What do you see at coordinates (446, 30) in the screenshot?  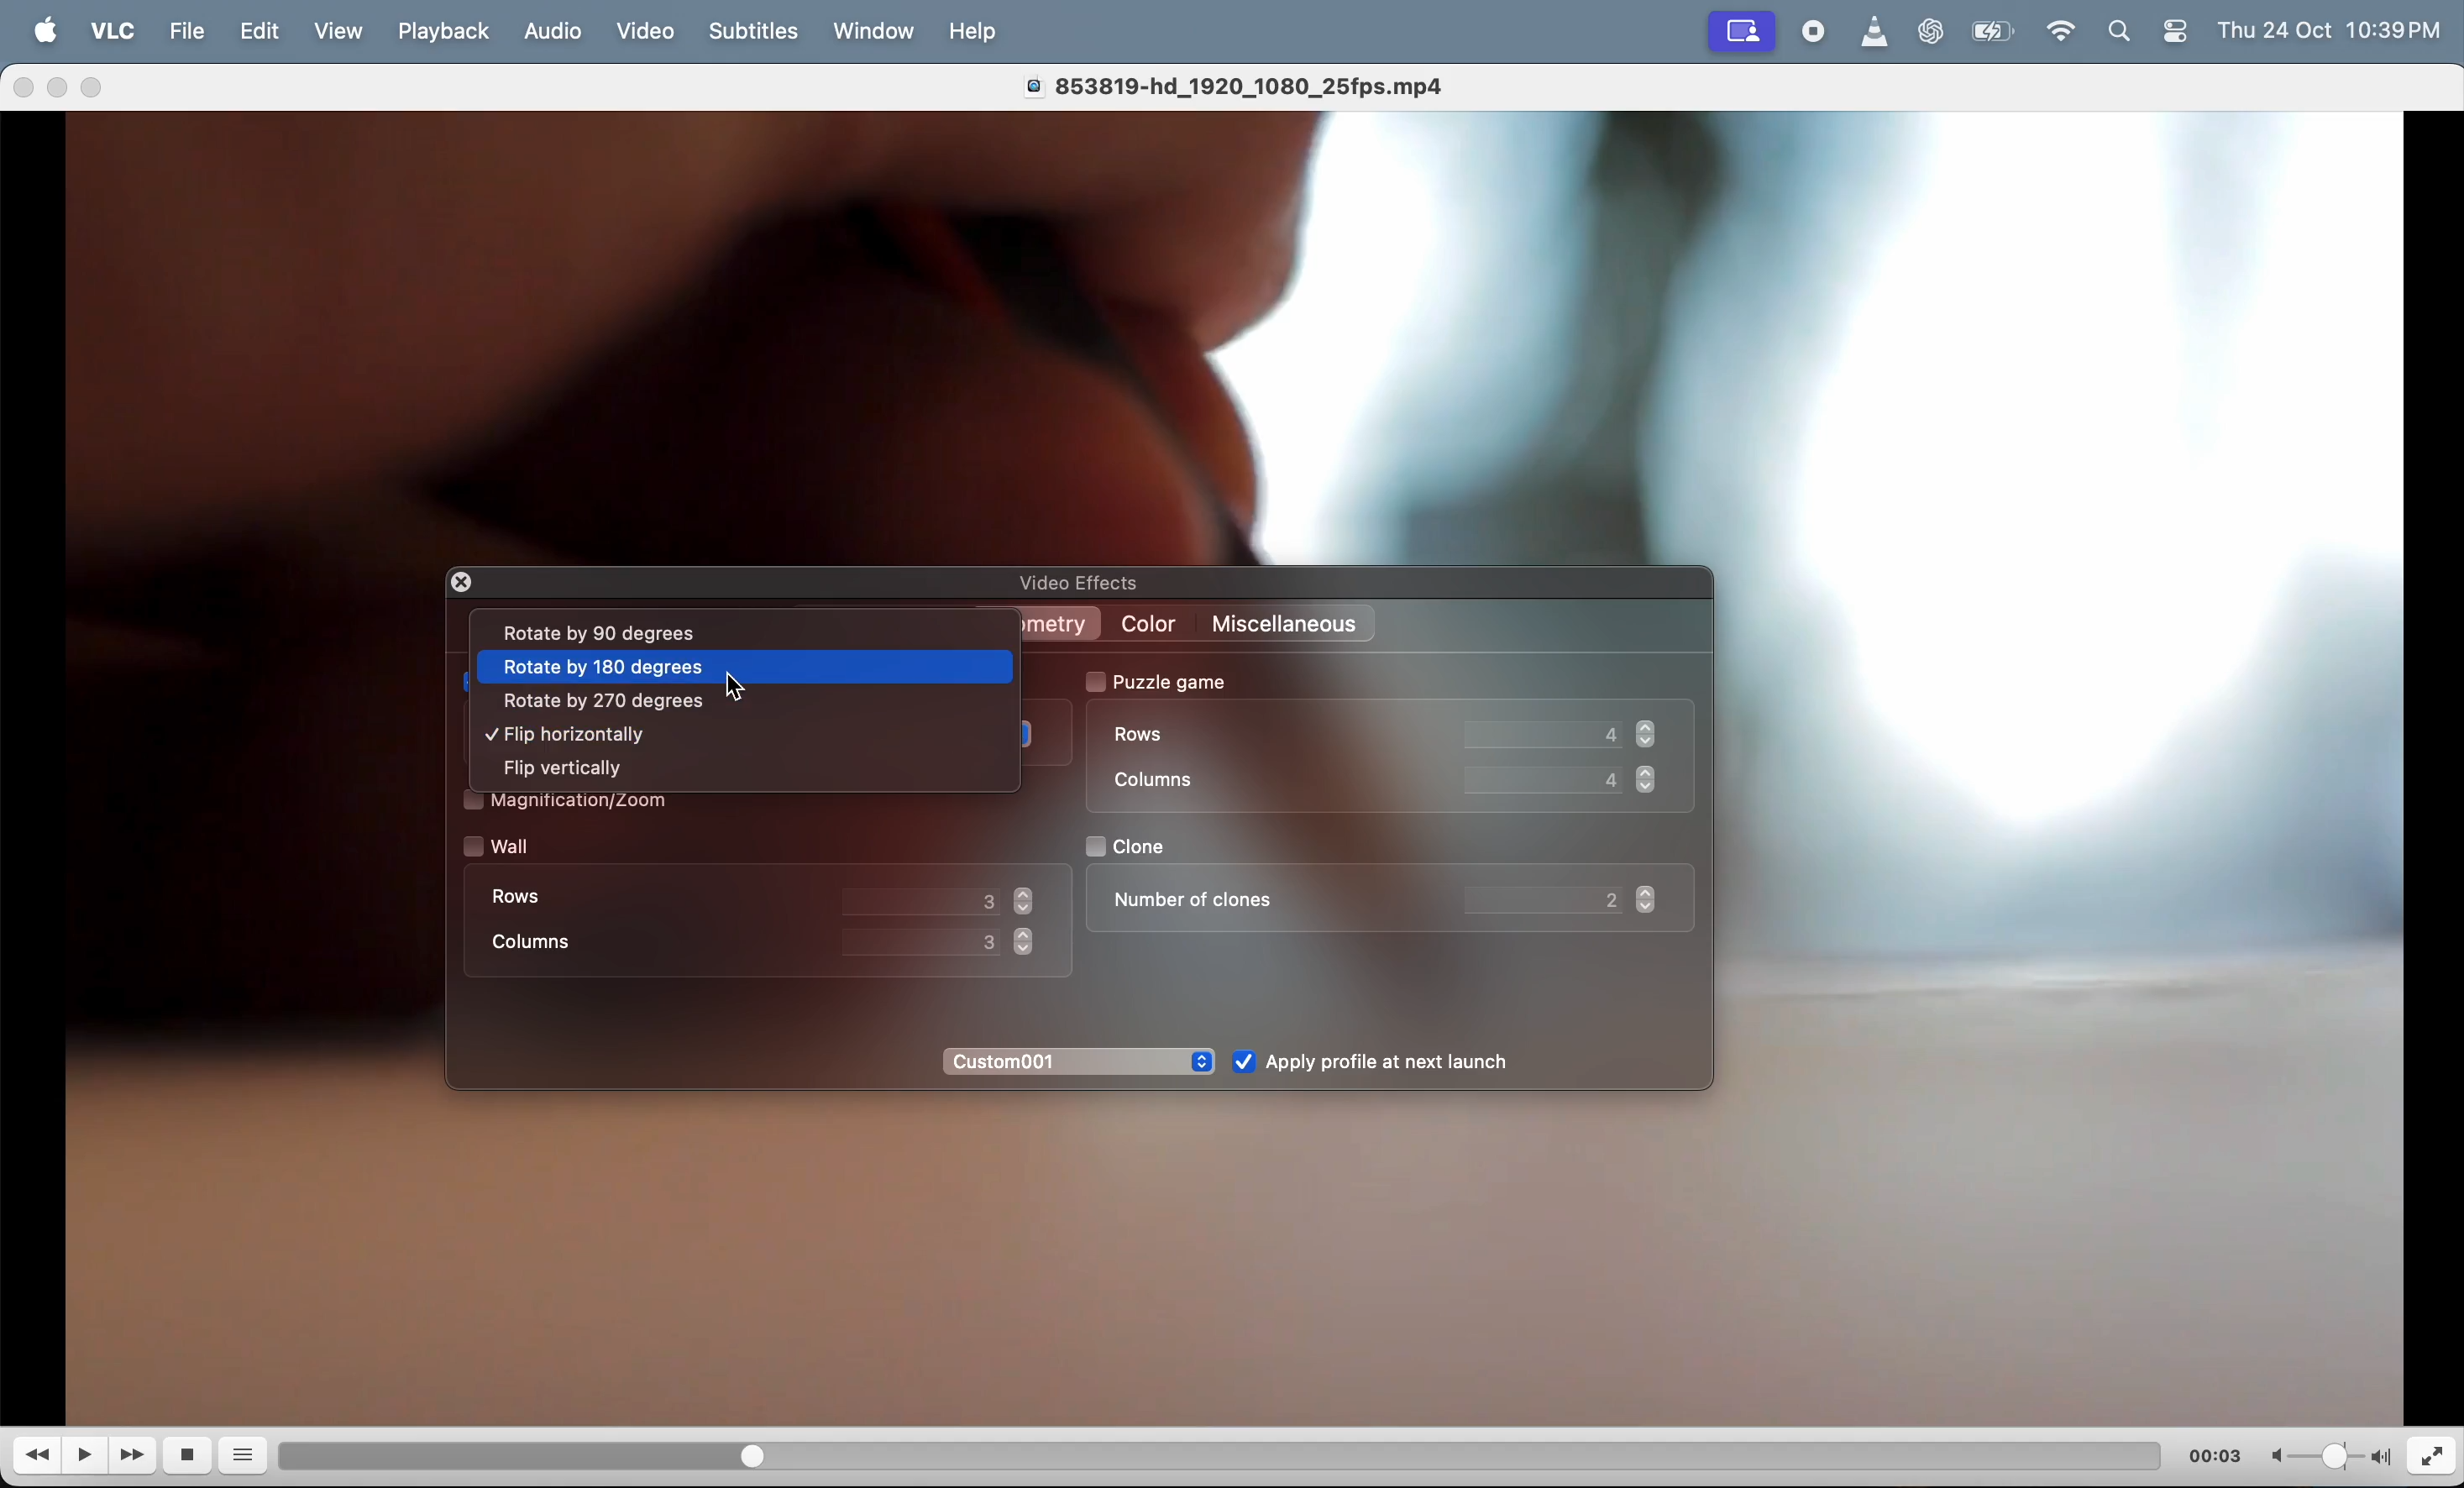 I see `playback` at bounding box center [446, 30].